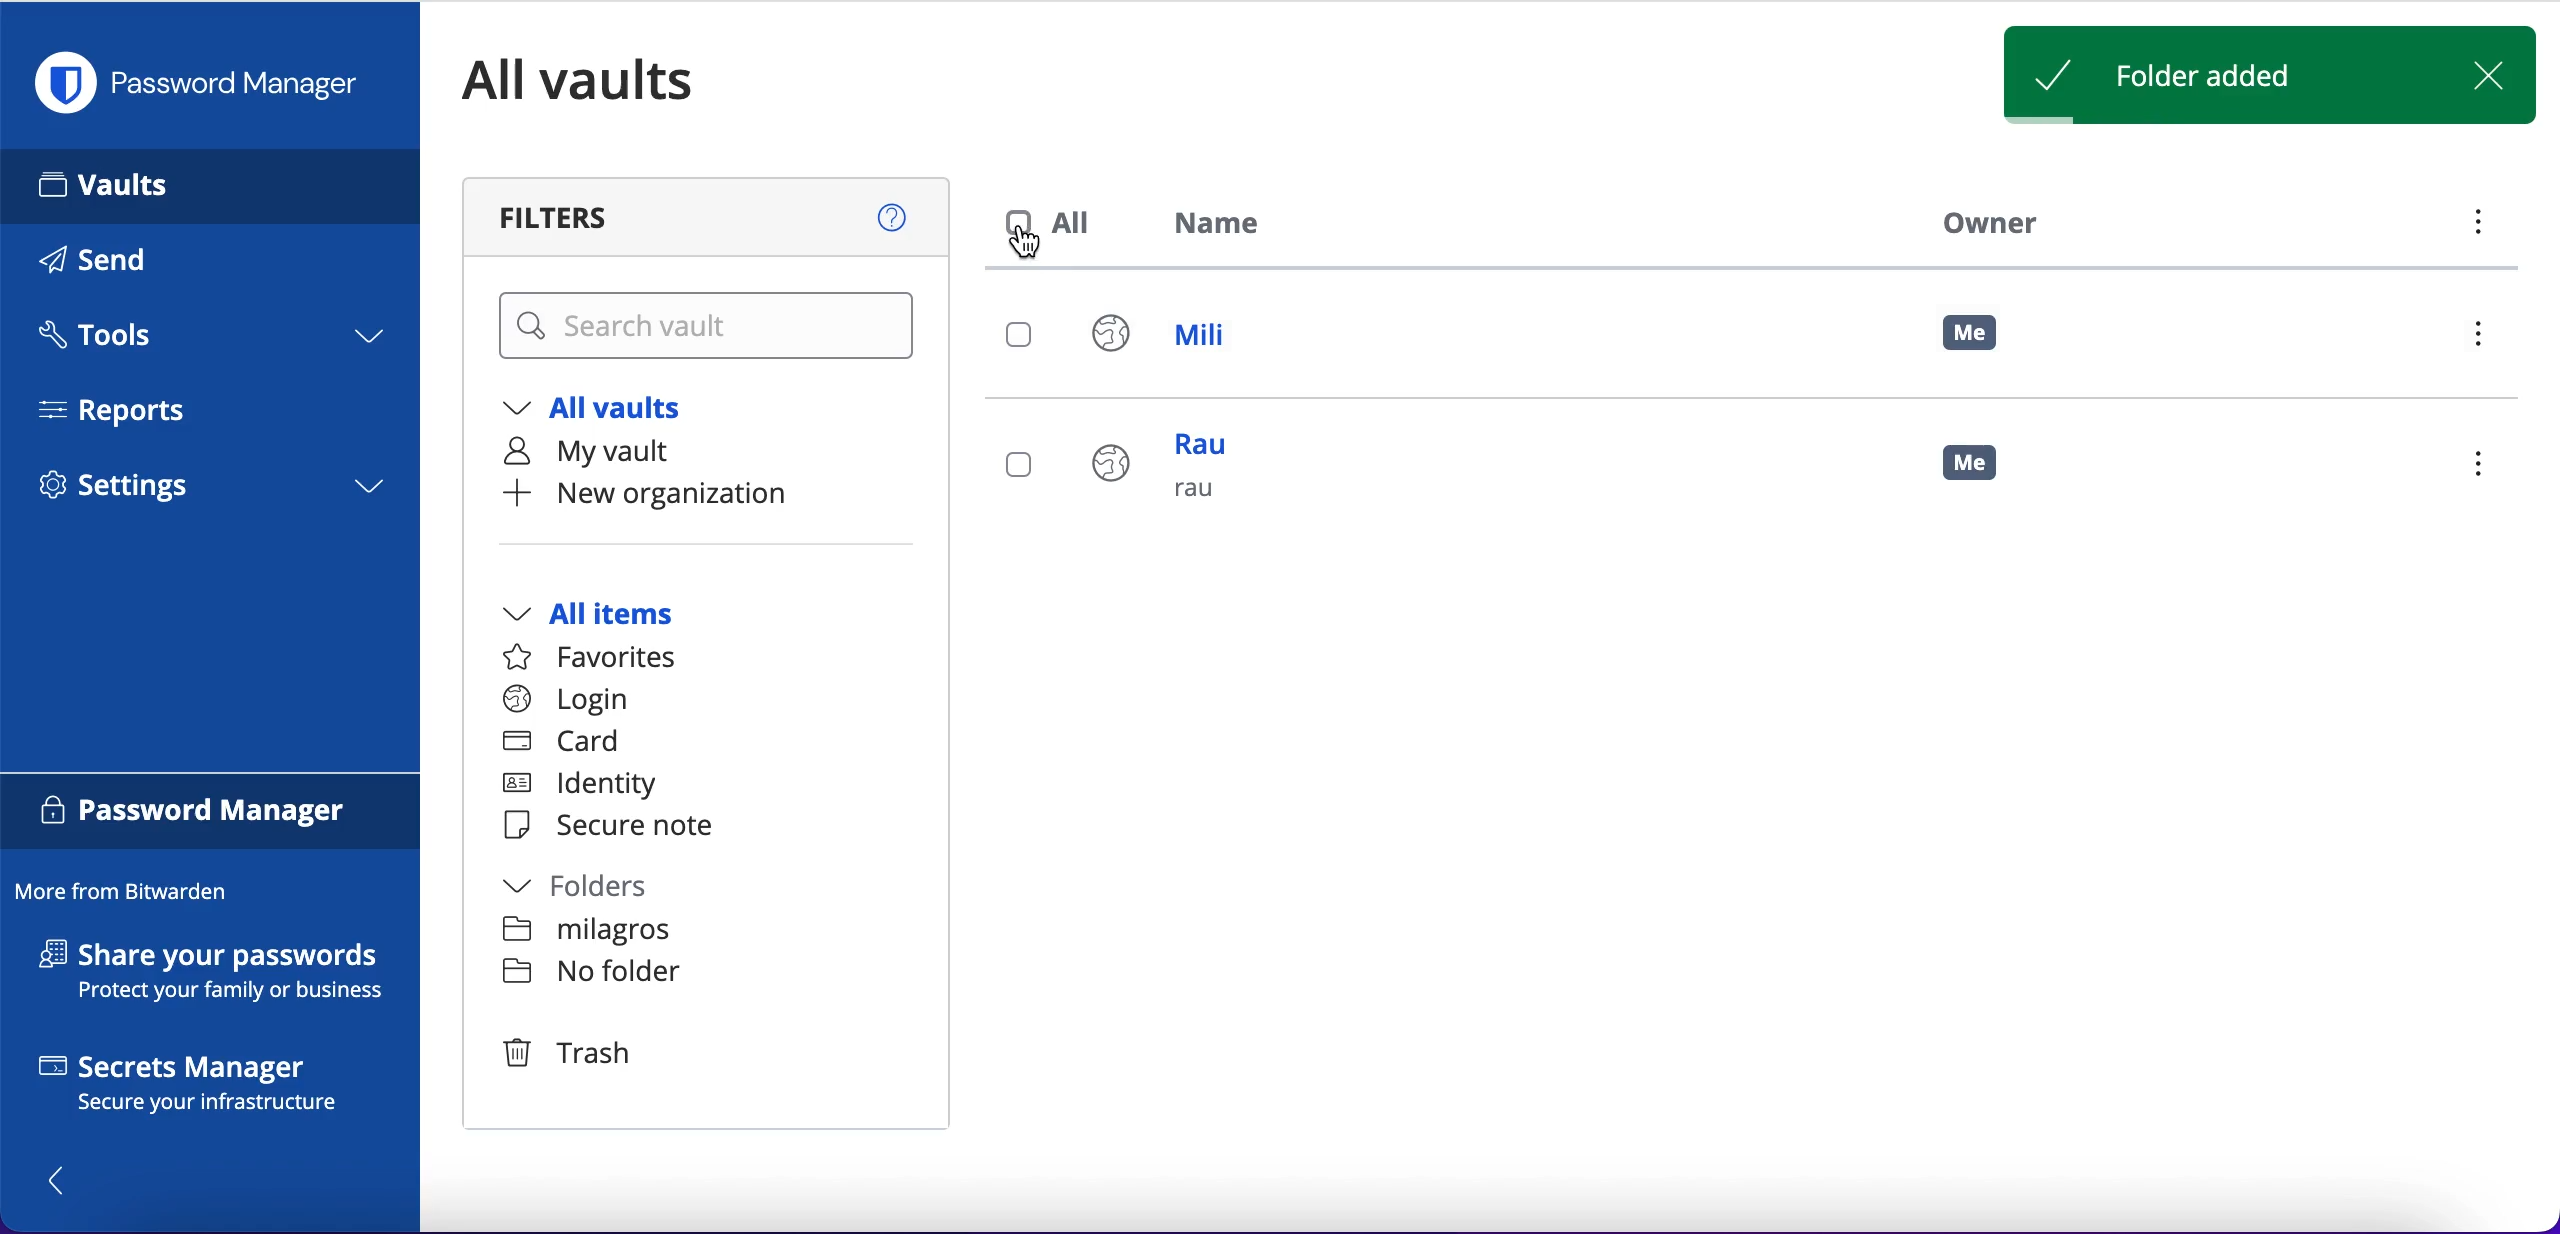 The width and height of the screenshot is (2560, 1234). What do you see at coordinates (589, 786) in the screenshot?
I see `identity` at bounding box center [589, 786].